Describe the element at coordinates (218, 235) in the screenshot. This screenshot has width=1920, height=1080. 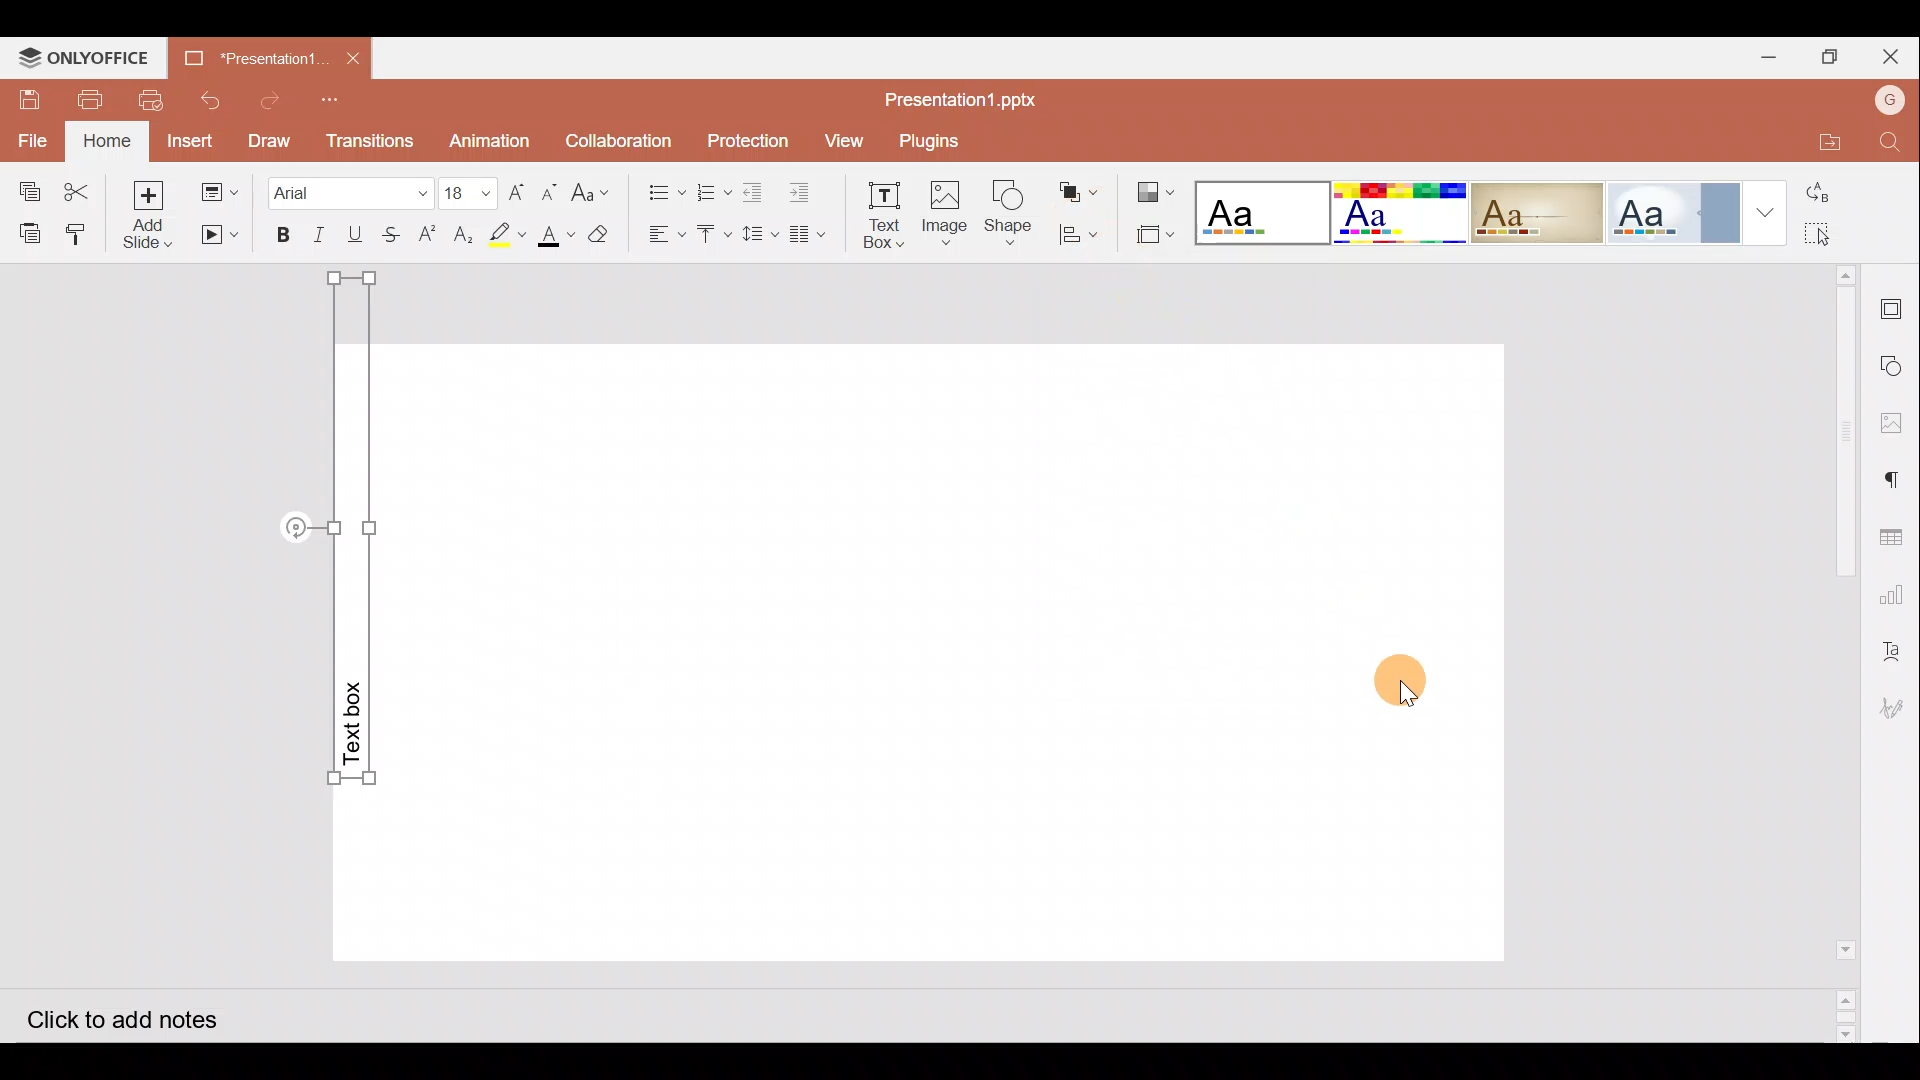
I see `Start slideshow` at that location.